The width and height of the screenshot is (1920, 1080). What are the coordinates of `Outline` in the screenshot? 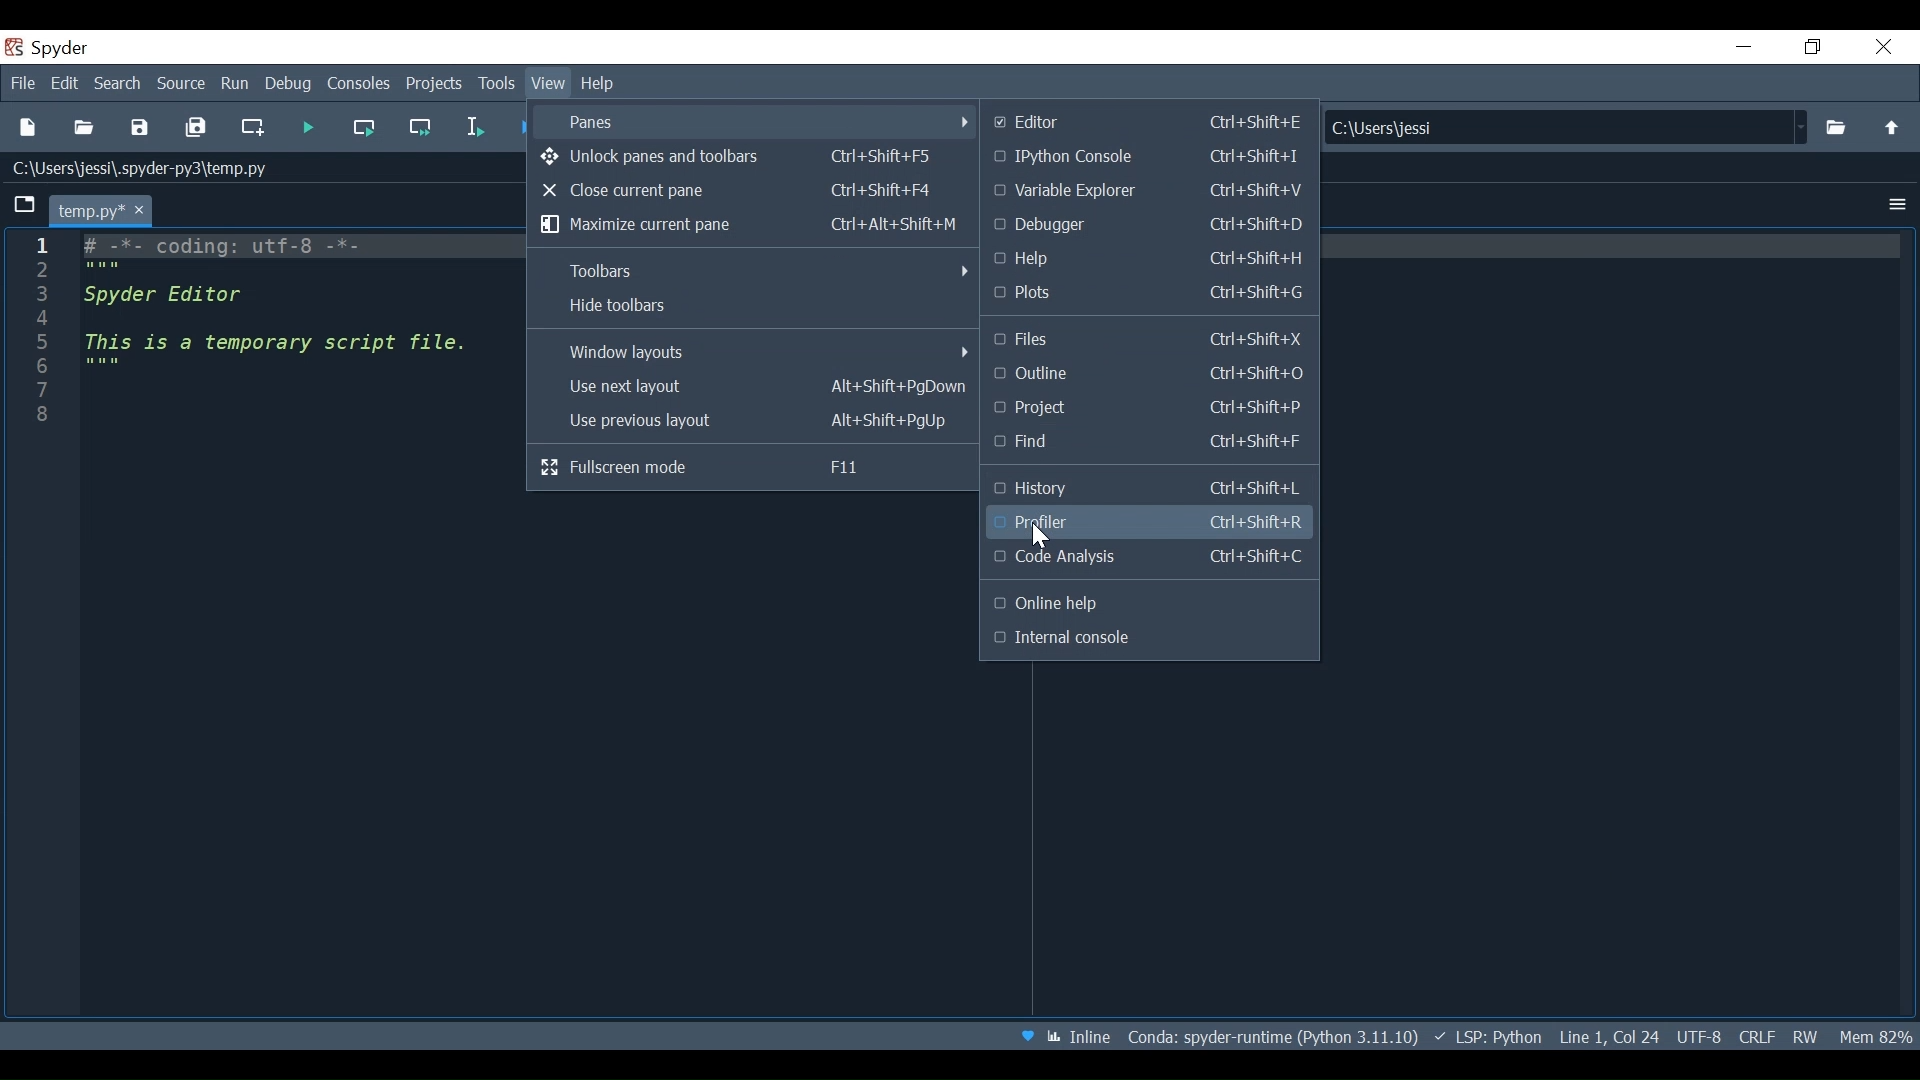 It's located at (1150, 373).